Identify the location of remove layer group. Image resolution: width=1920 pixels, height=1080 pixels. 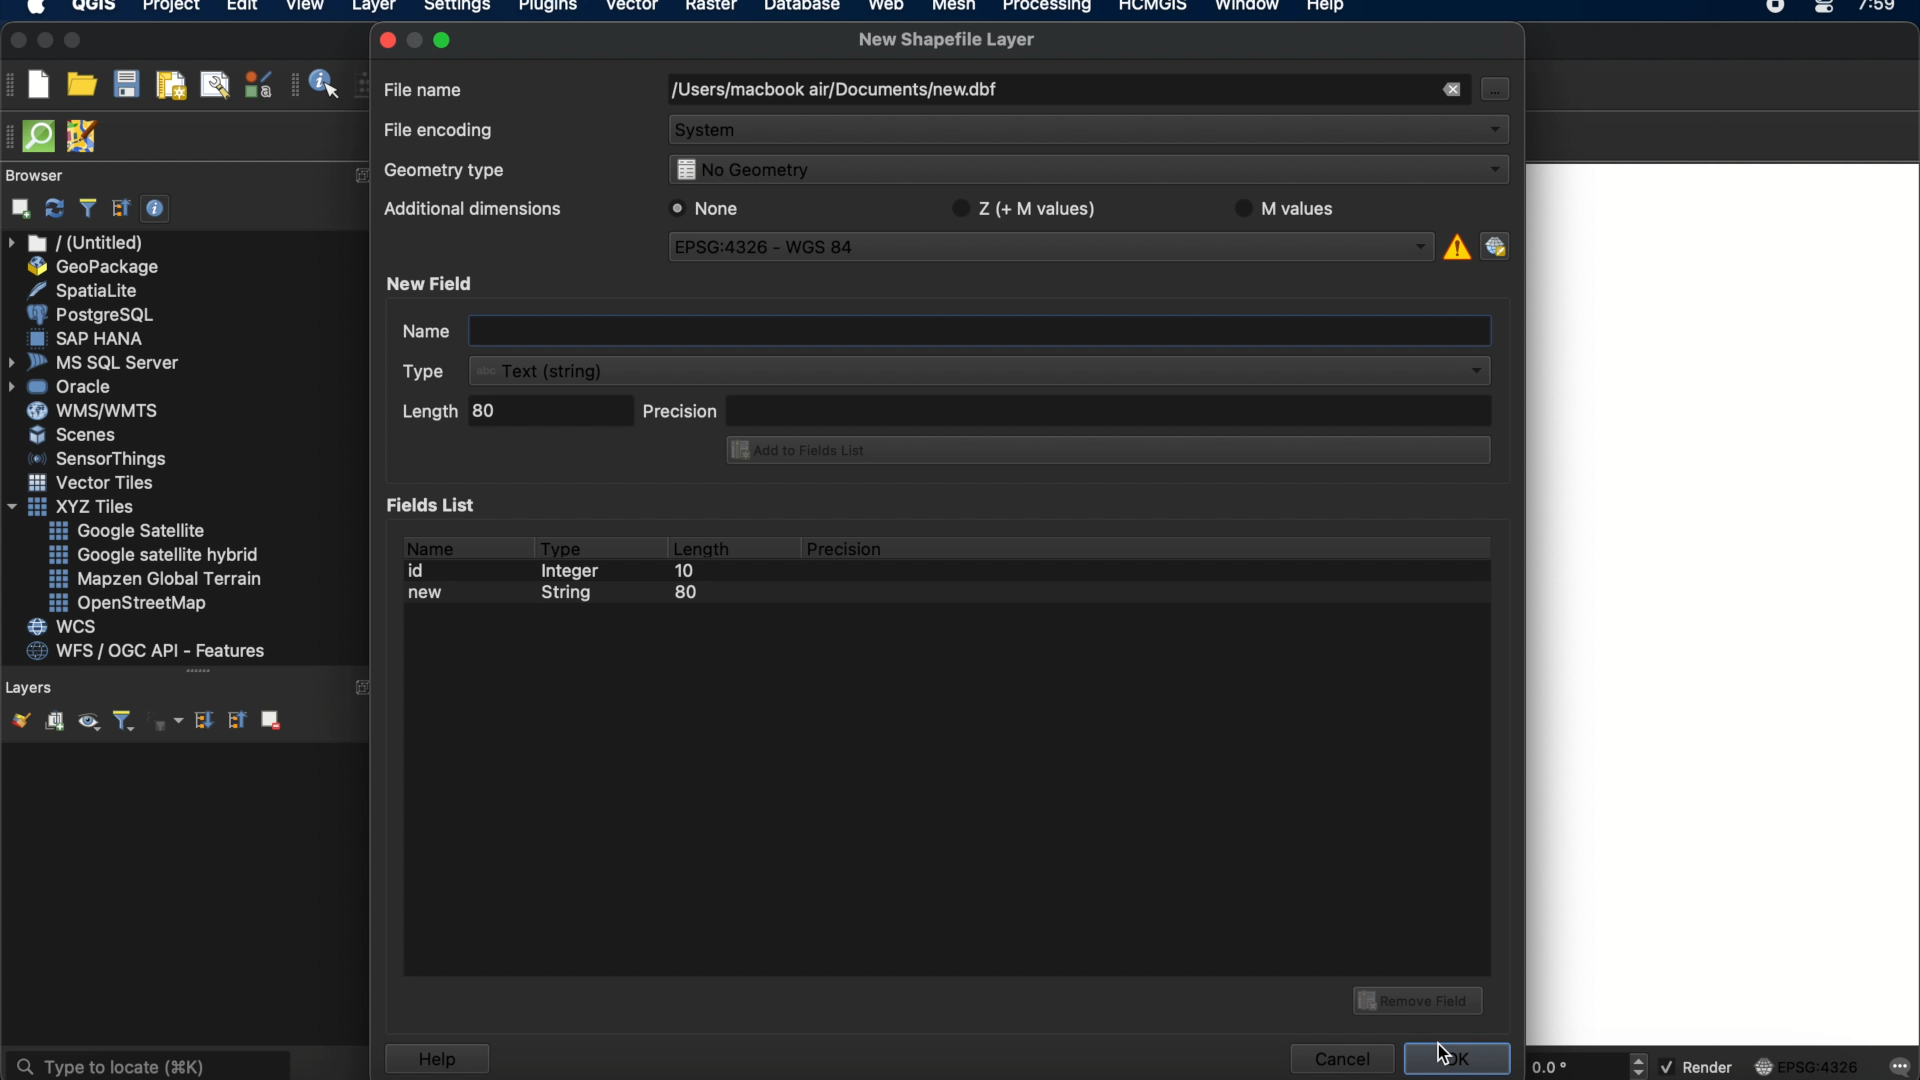
(269, 719).